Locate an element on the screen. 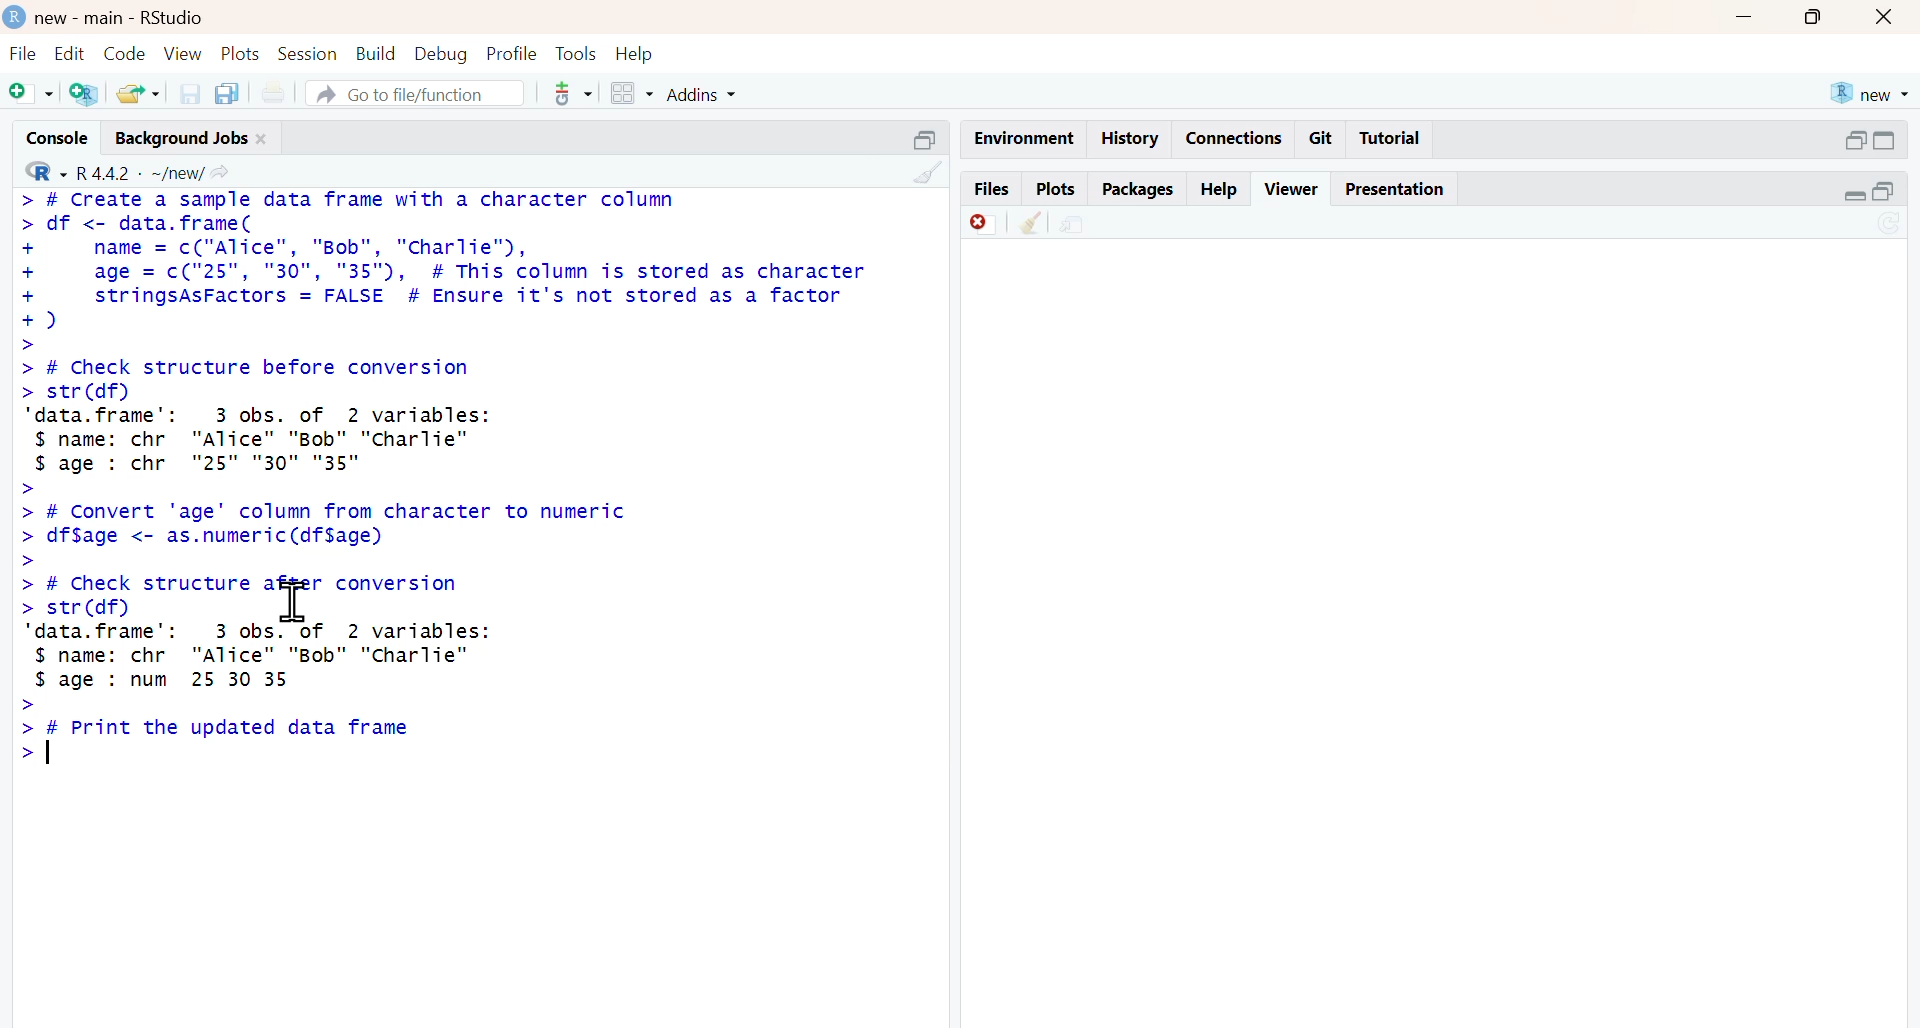 The height and width of the screenshot is (1028, 1920). profile is located at coordinates (513, 54).